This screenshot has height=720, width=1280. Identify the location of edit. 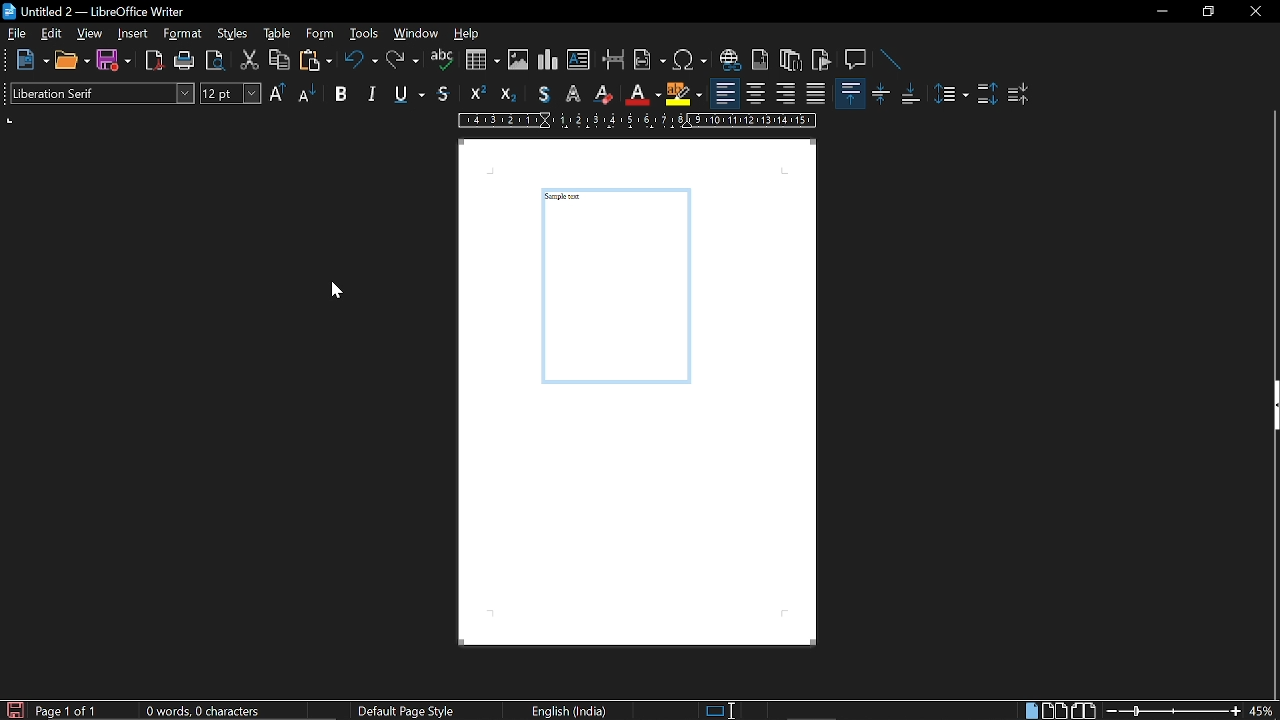
(53, 34).